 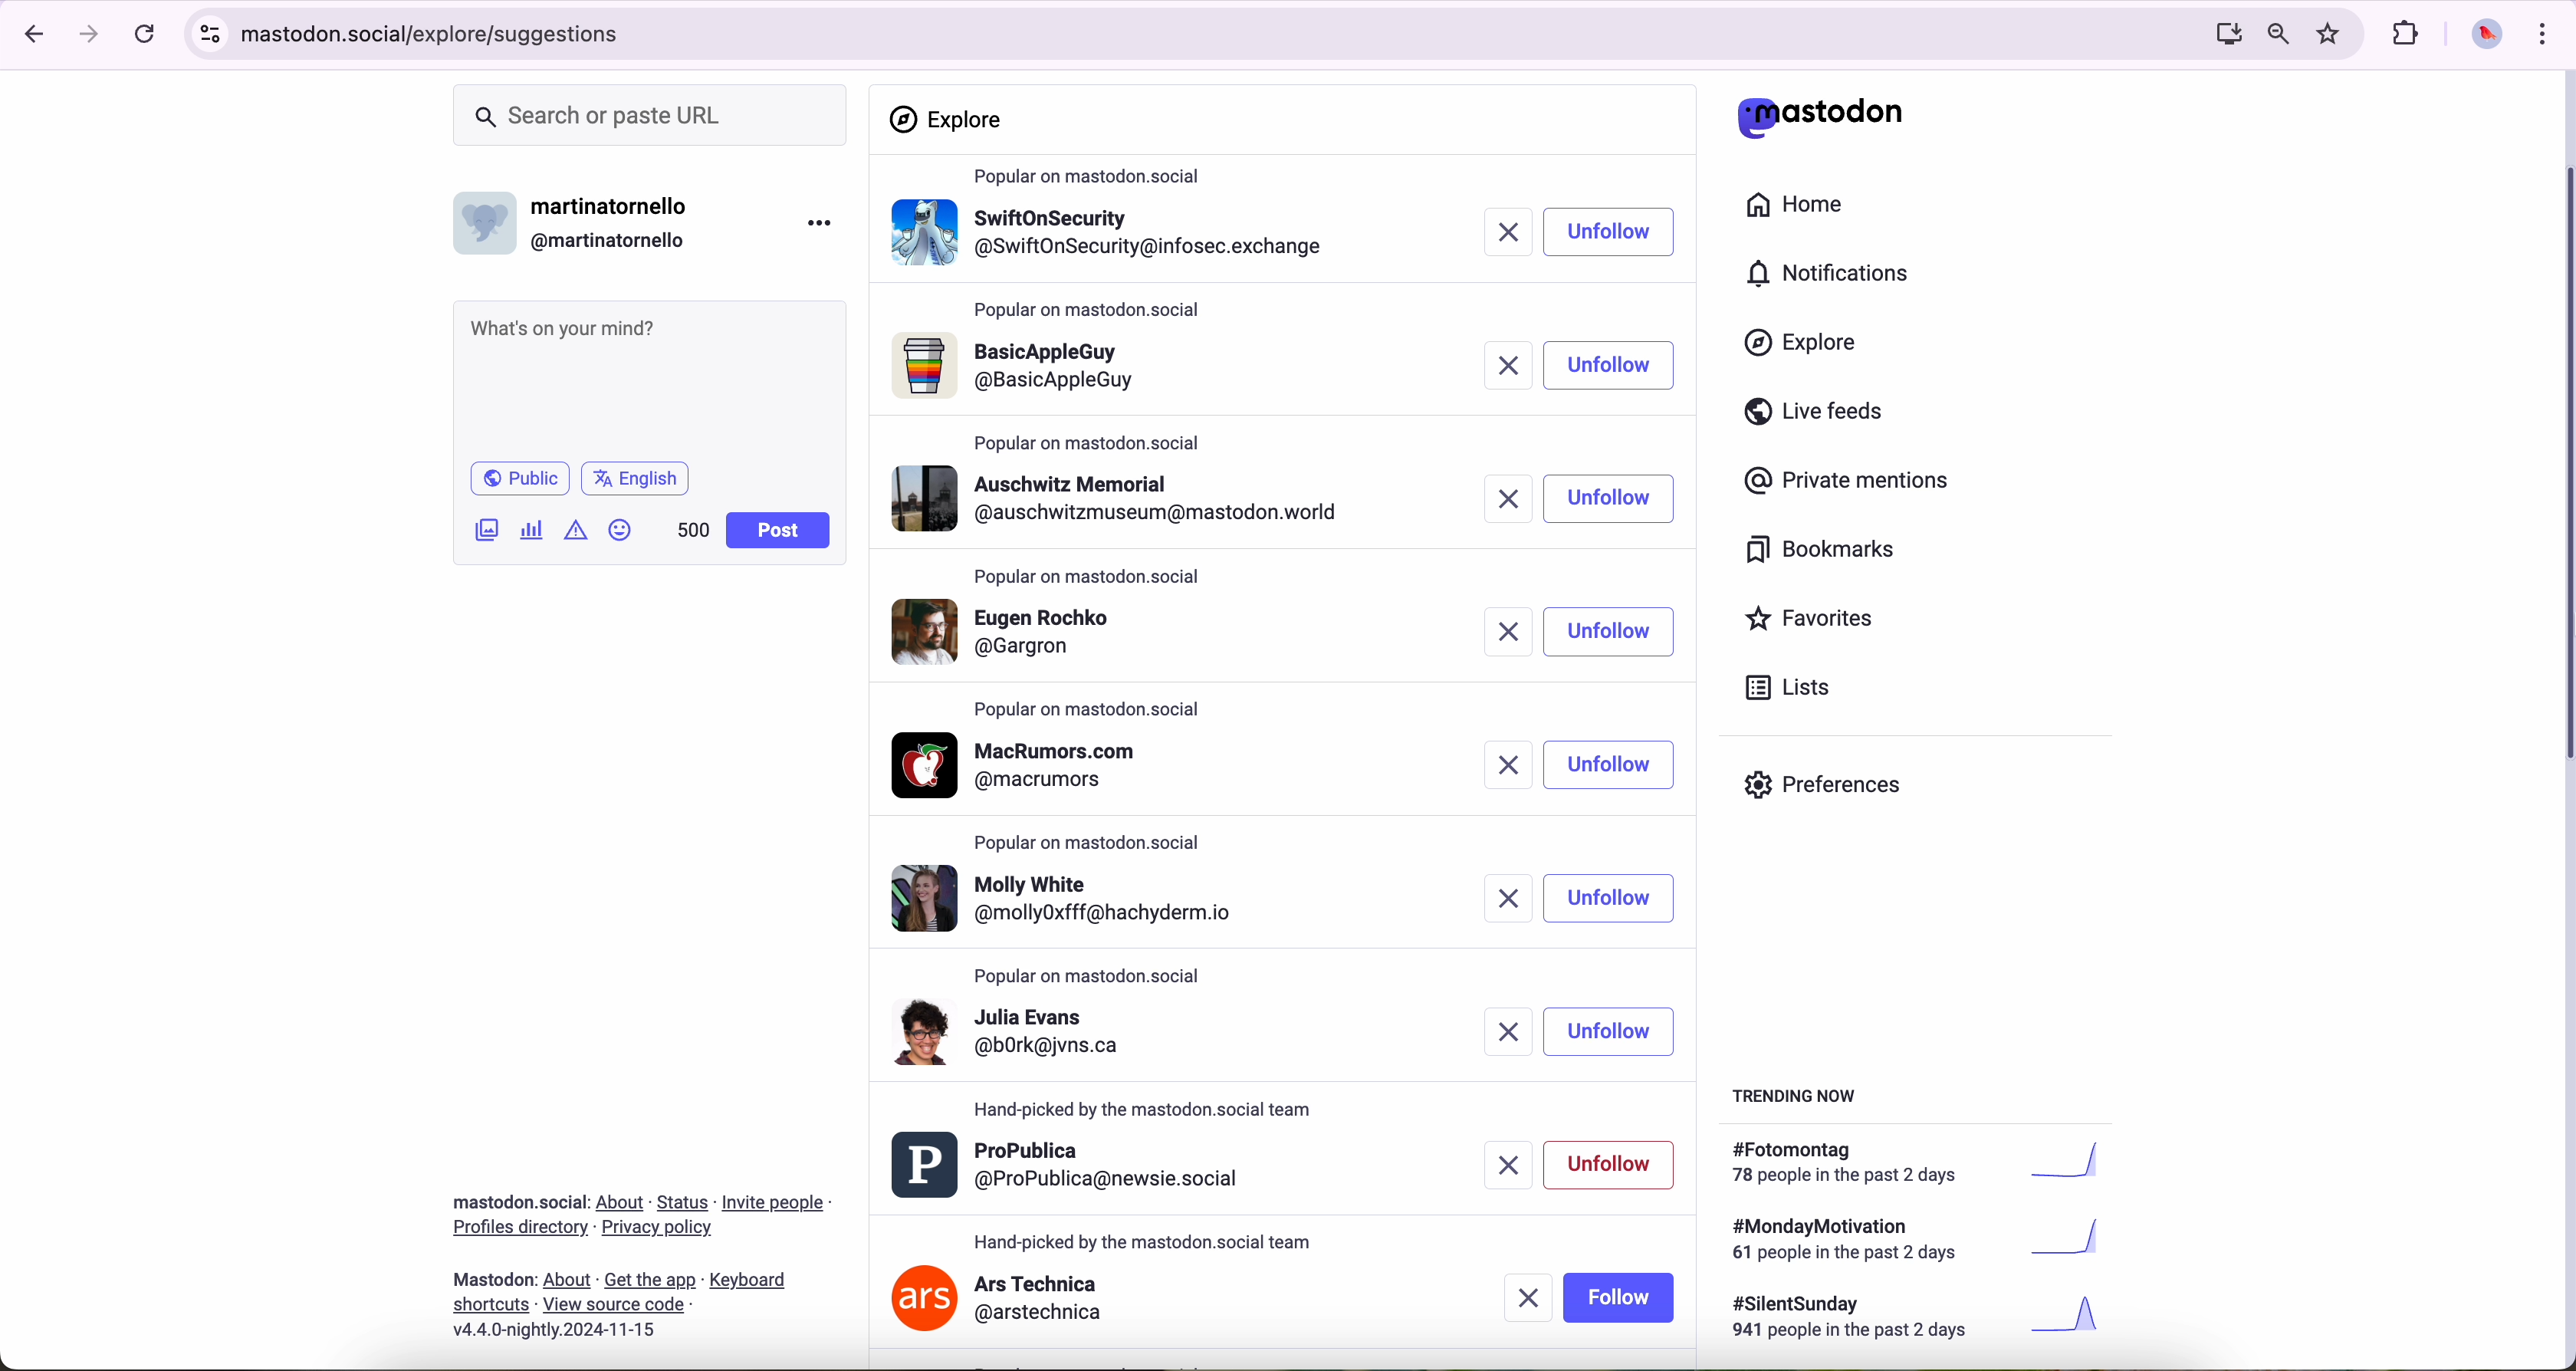 What do you see at coordinates (1090, 439) in the screenshot?
I see `popular on mastodon.social` at bounding box center [1090, 439].